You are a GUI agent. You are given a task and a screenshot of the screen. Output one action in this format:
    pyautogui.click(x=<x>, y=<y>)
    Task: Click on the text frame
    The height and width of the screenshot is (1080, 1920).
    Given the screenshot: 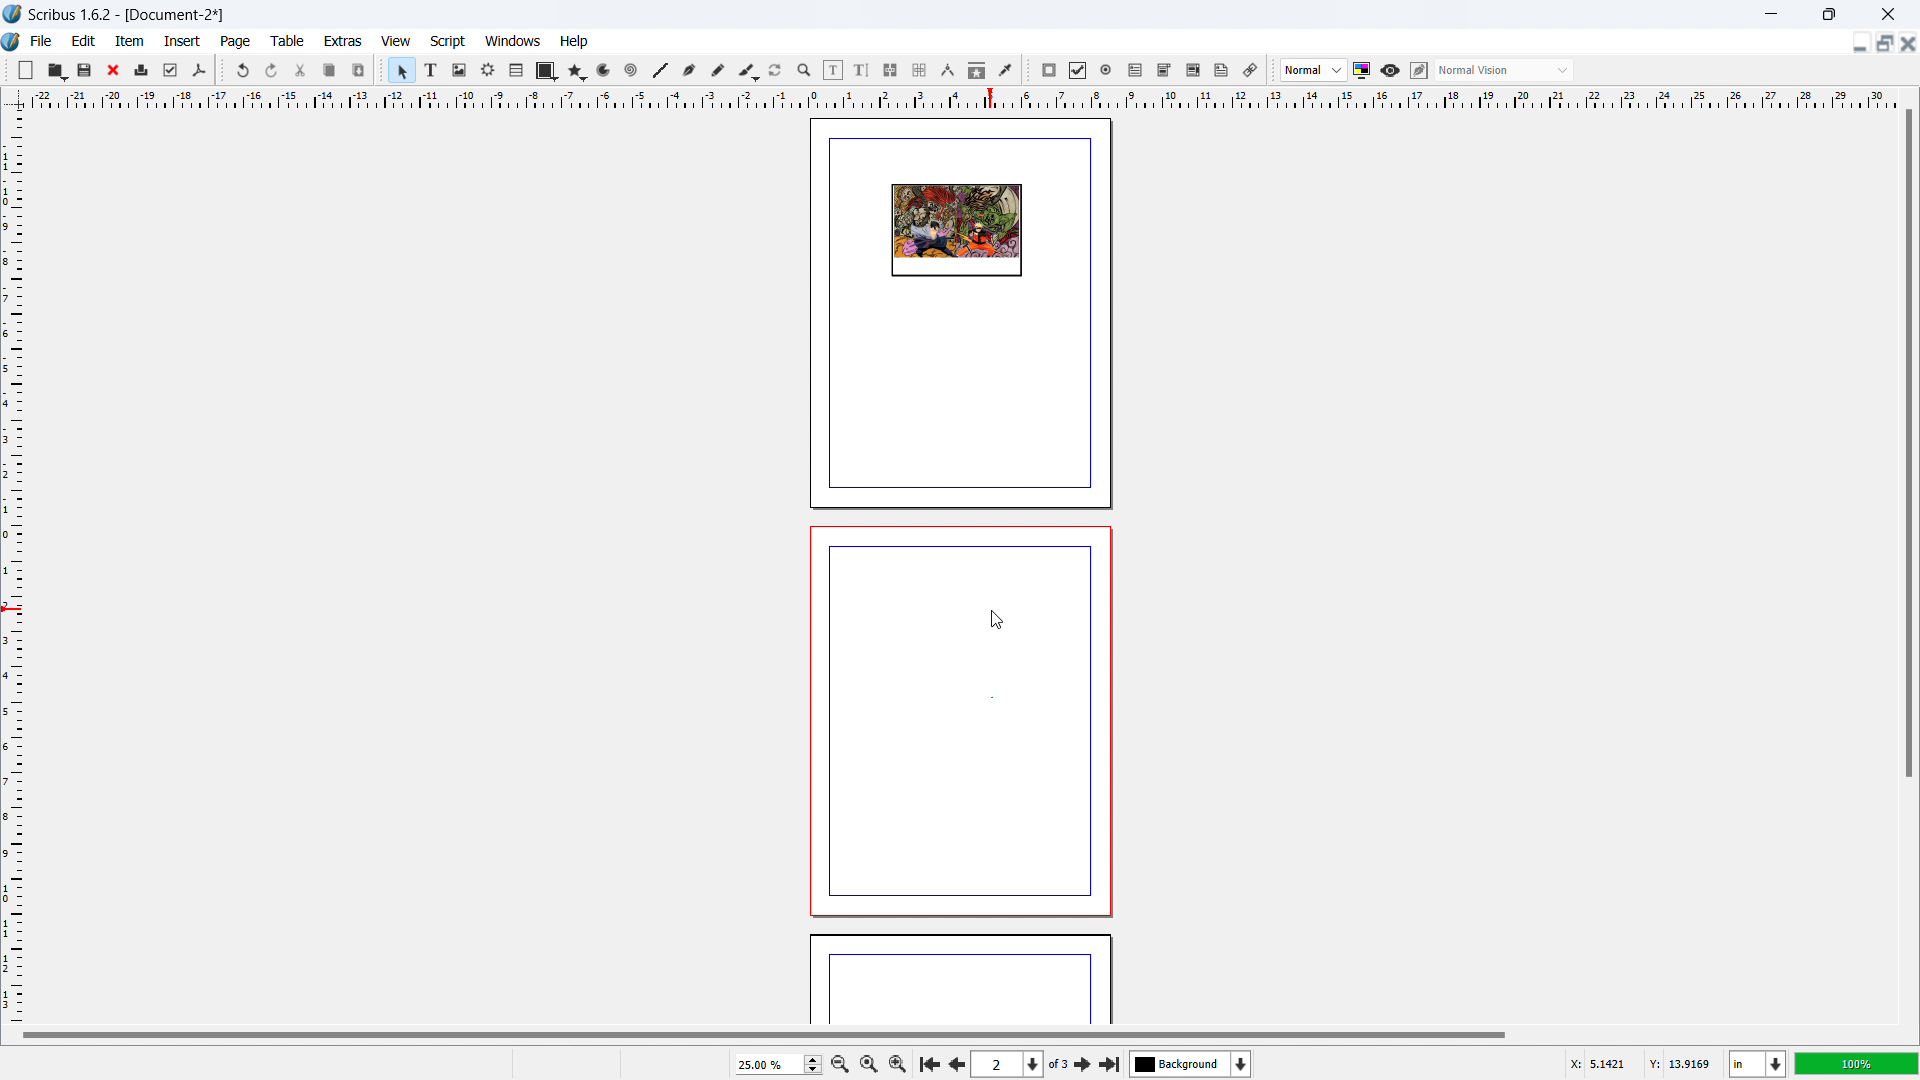 What is the action you would take?
    pyautogui.click(x=432, y=69)
    